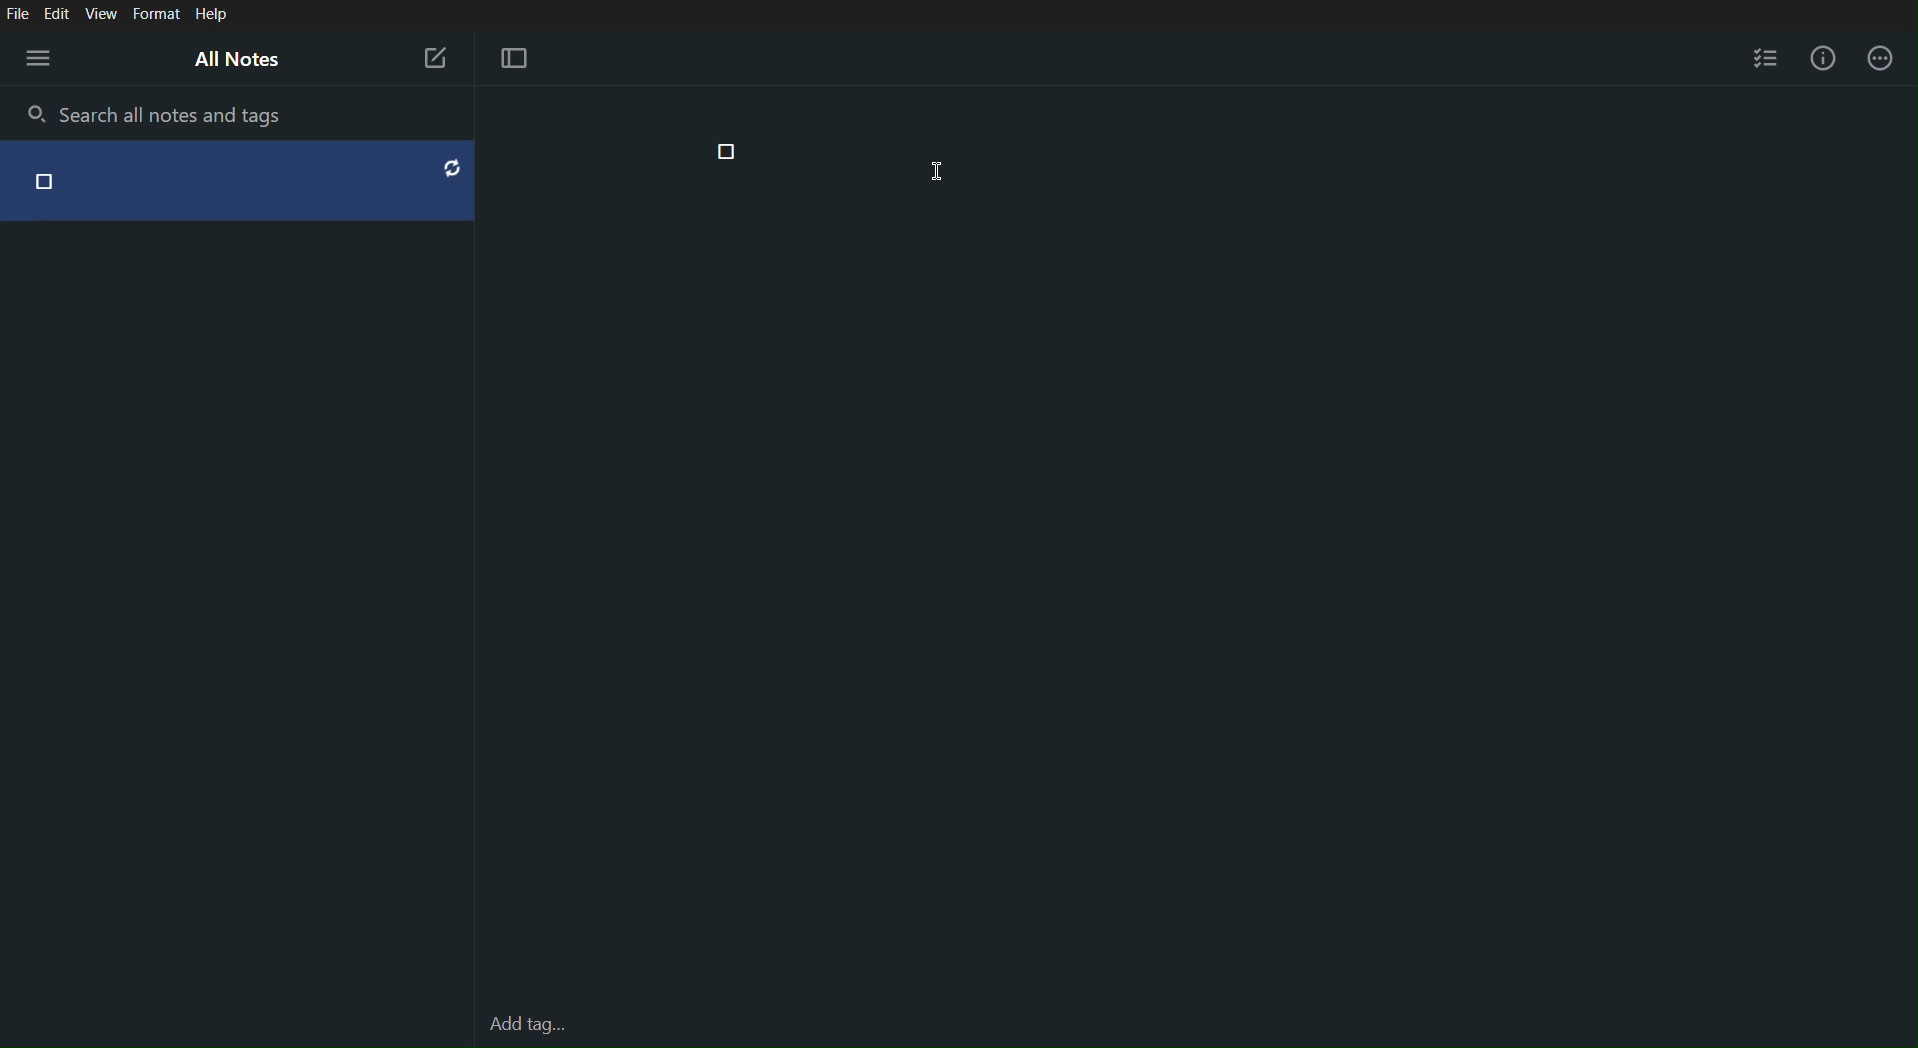 Image resolution: width=1918 pixels, height=1048 pixels. What do you see at coordinates (1828, 58) in the screenshot?
I see `Info` at bounding box center [1828, 58].